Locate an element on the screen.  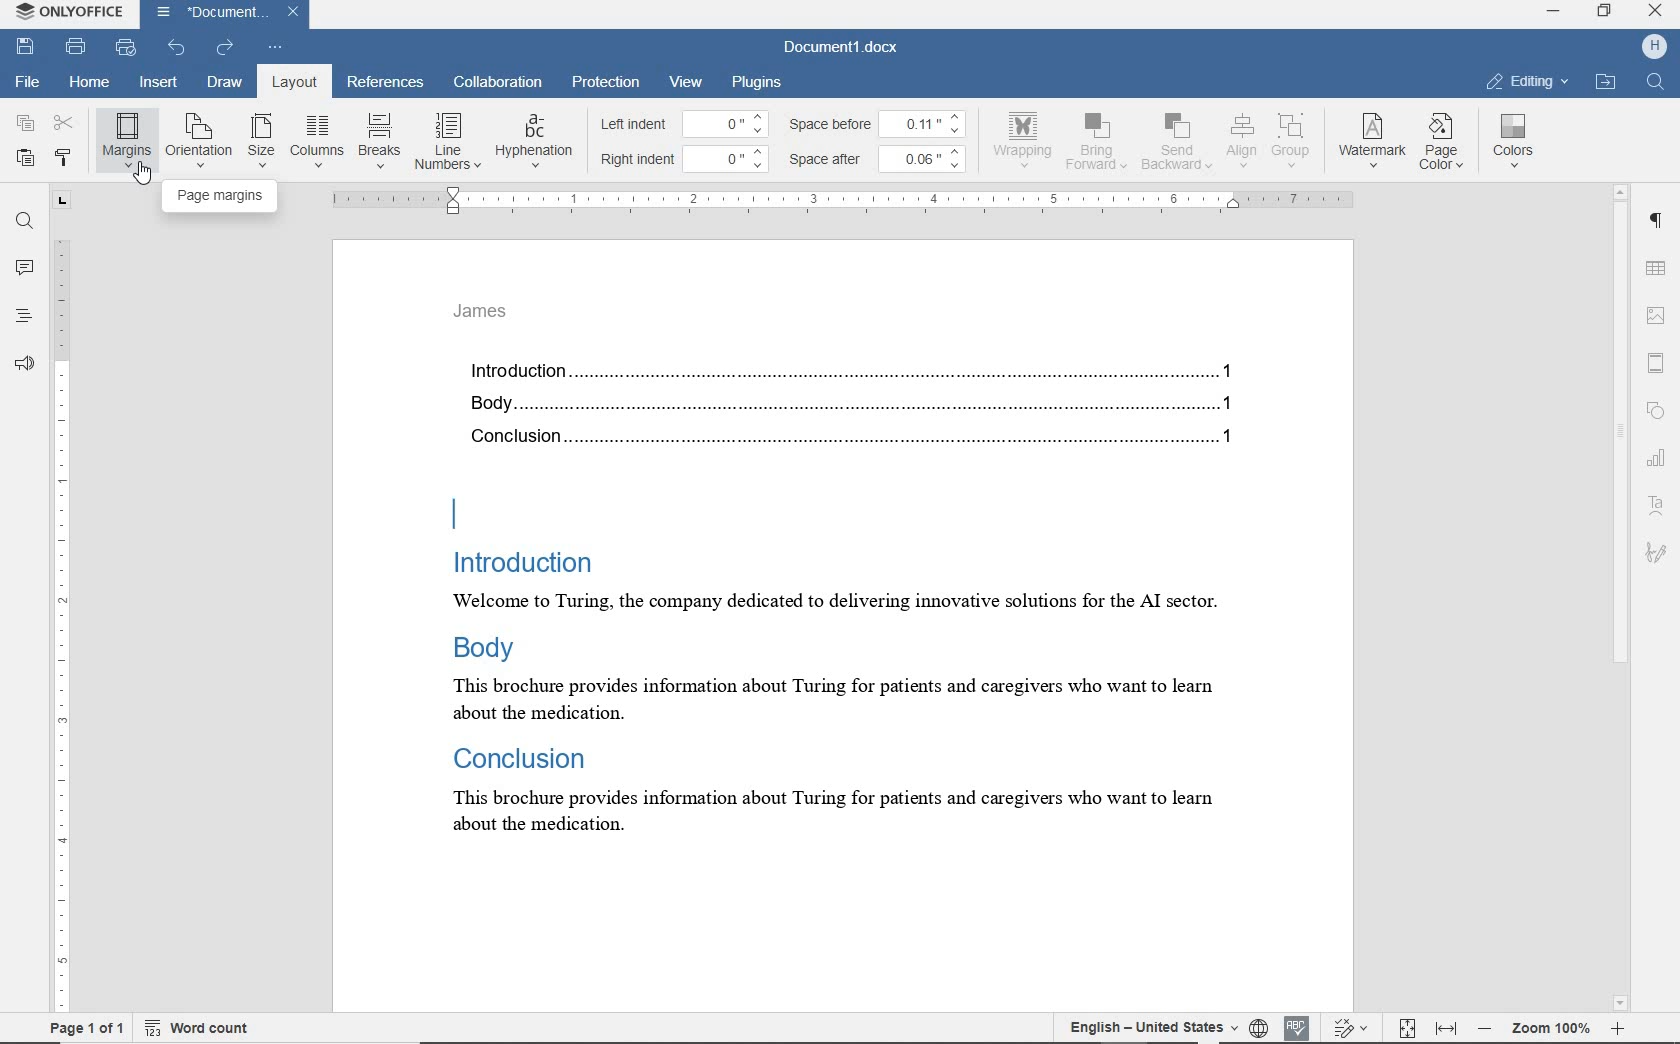
track changes is located at coordinates (1353, 1027).